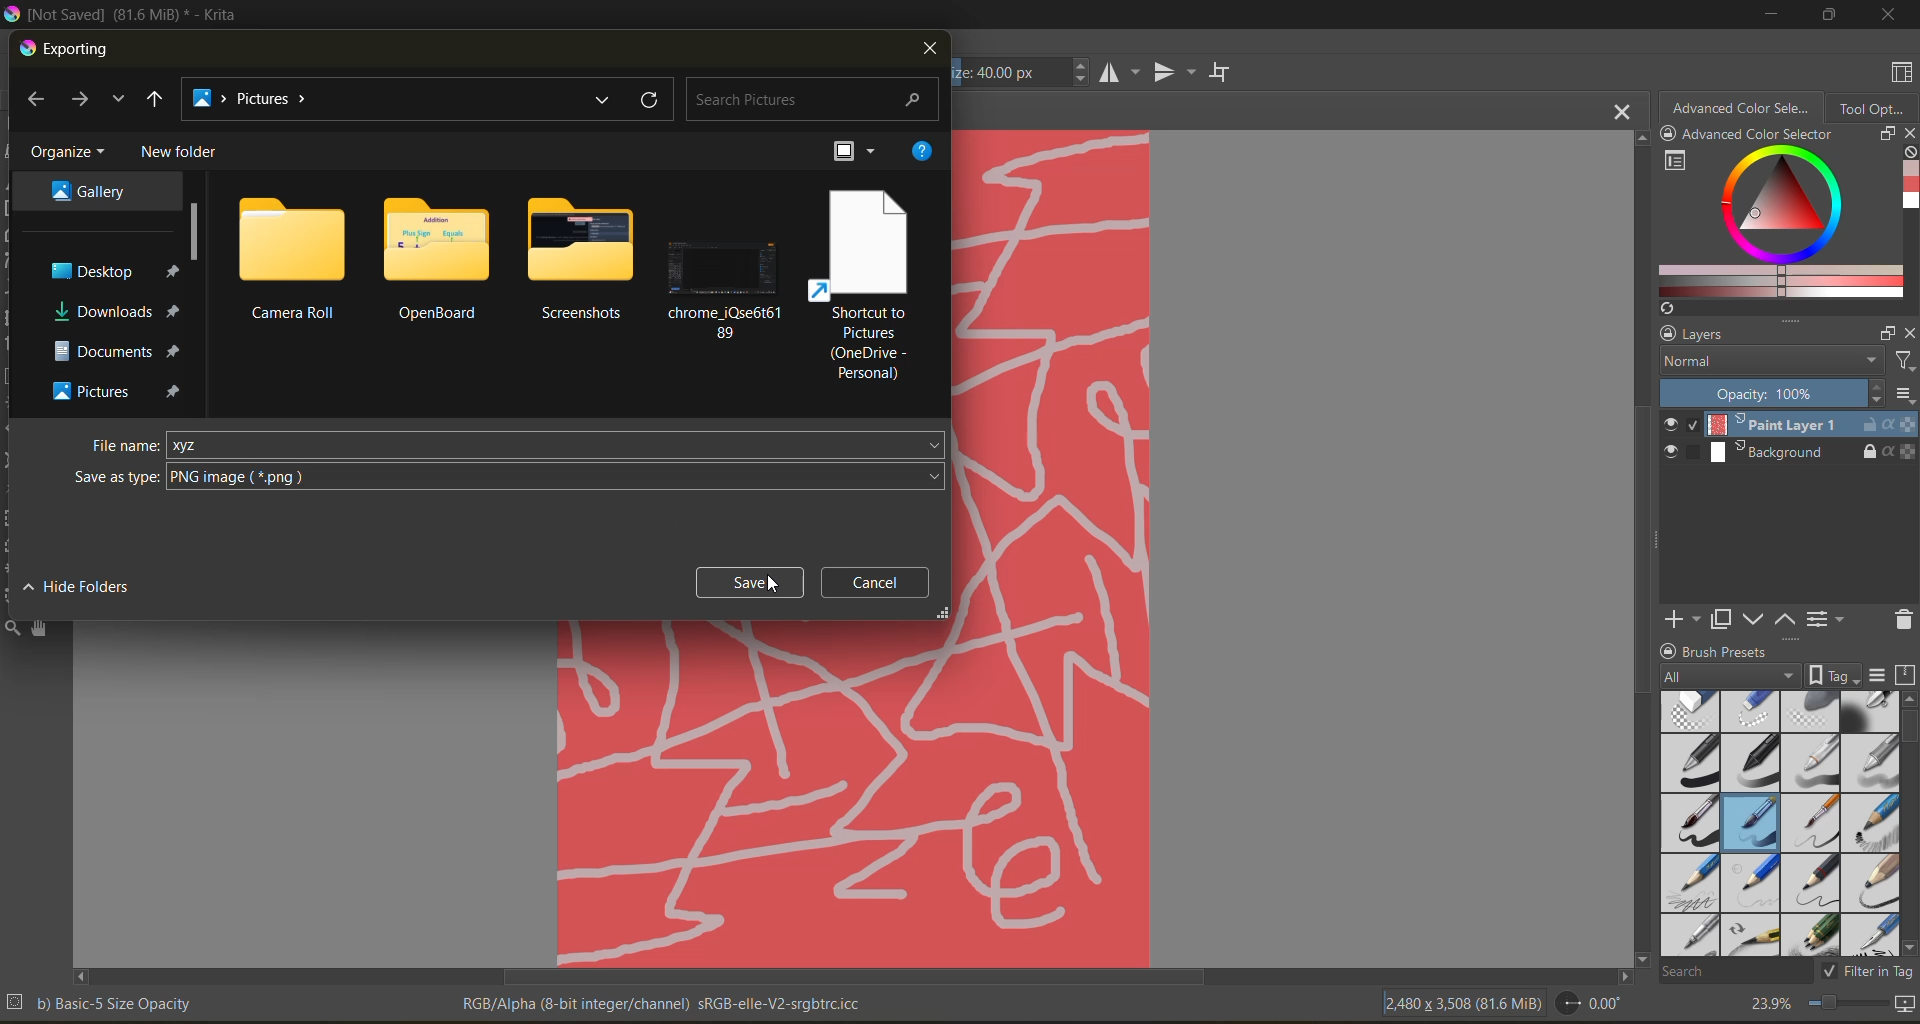 The image size is (1920, 1024). Describe the element at coordinates (1890, 14) in the screenshot. I see `close` at that location.